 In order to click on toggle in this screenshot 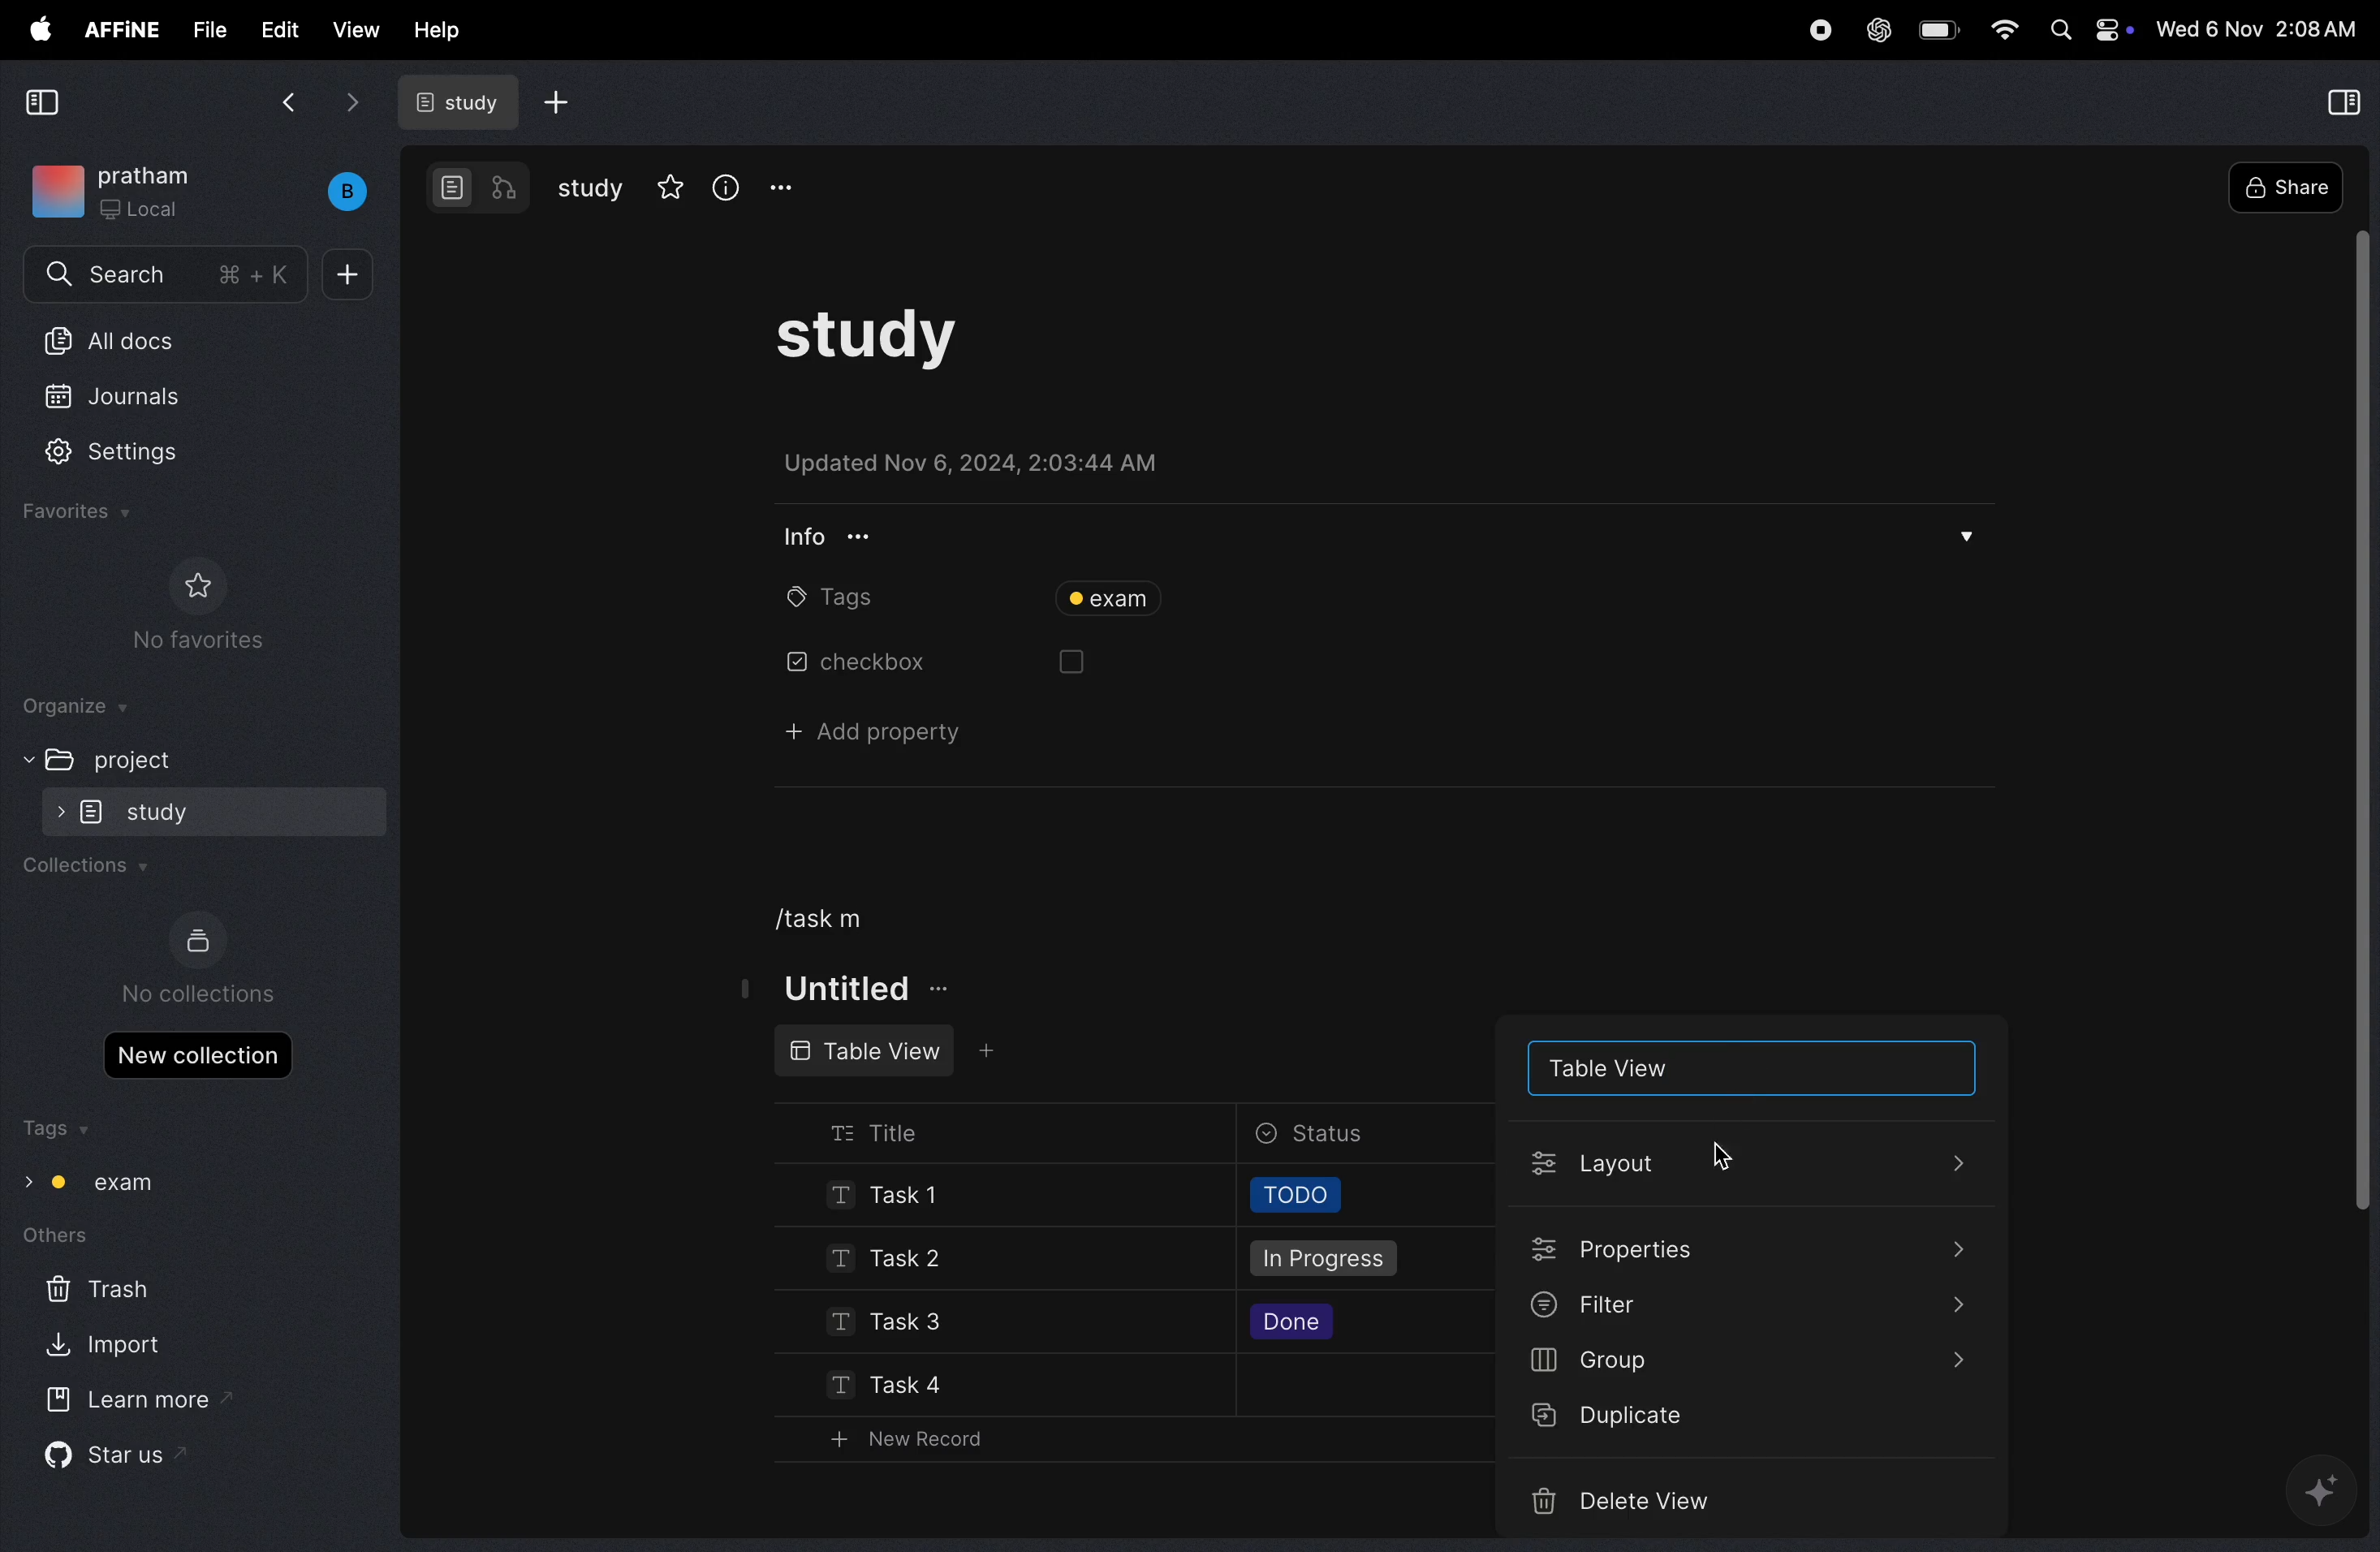, I will do `click(2358, 721)`.